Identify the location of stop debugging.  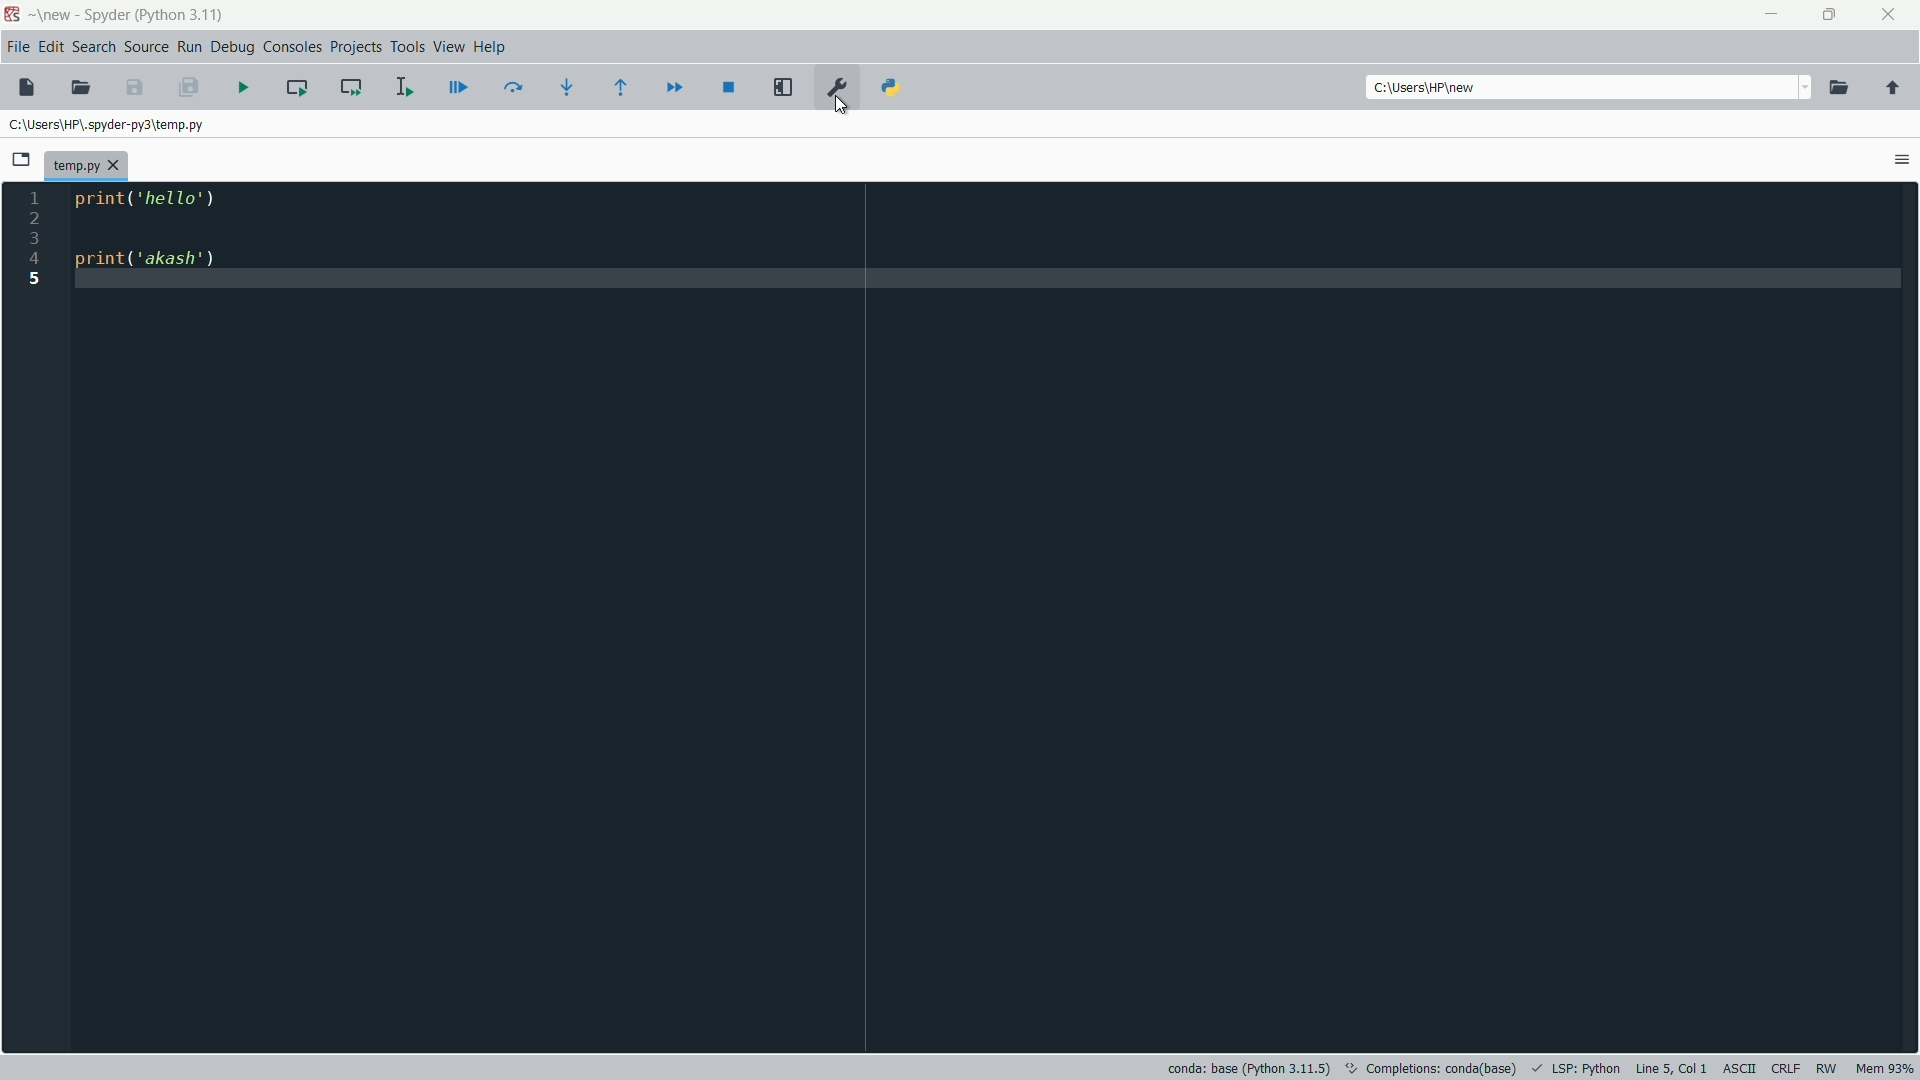
(730, 87).